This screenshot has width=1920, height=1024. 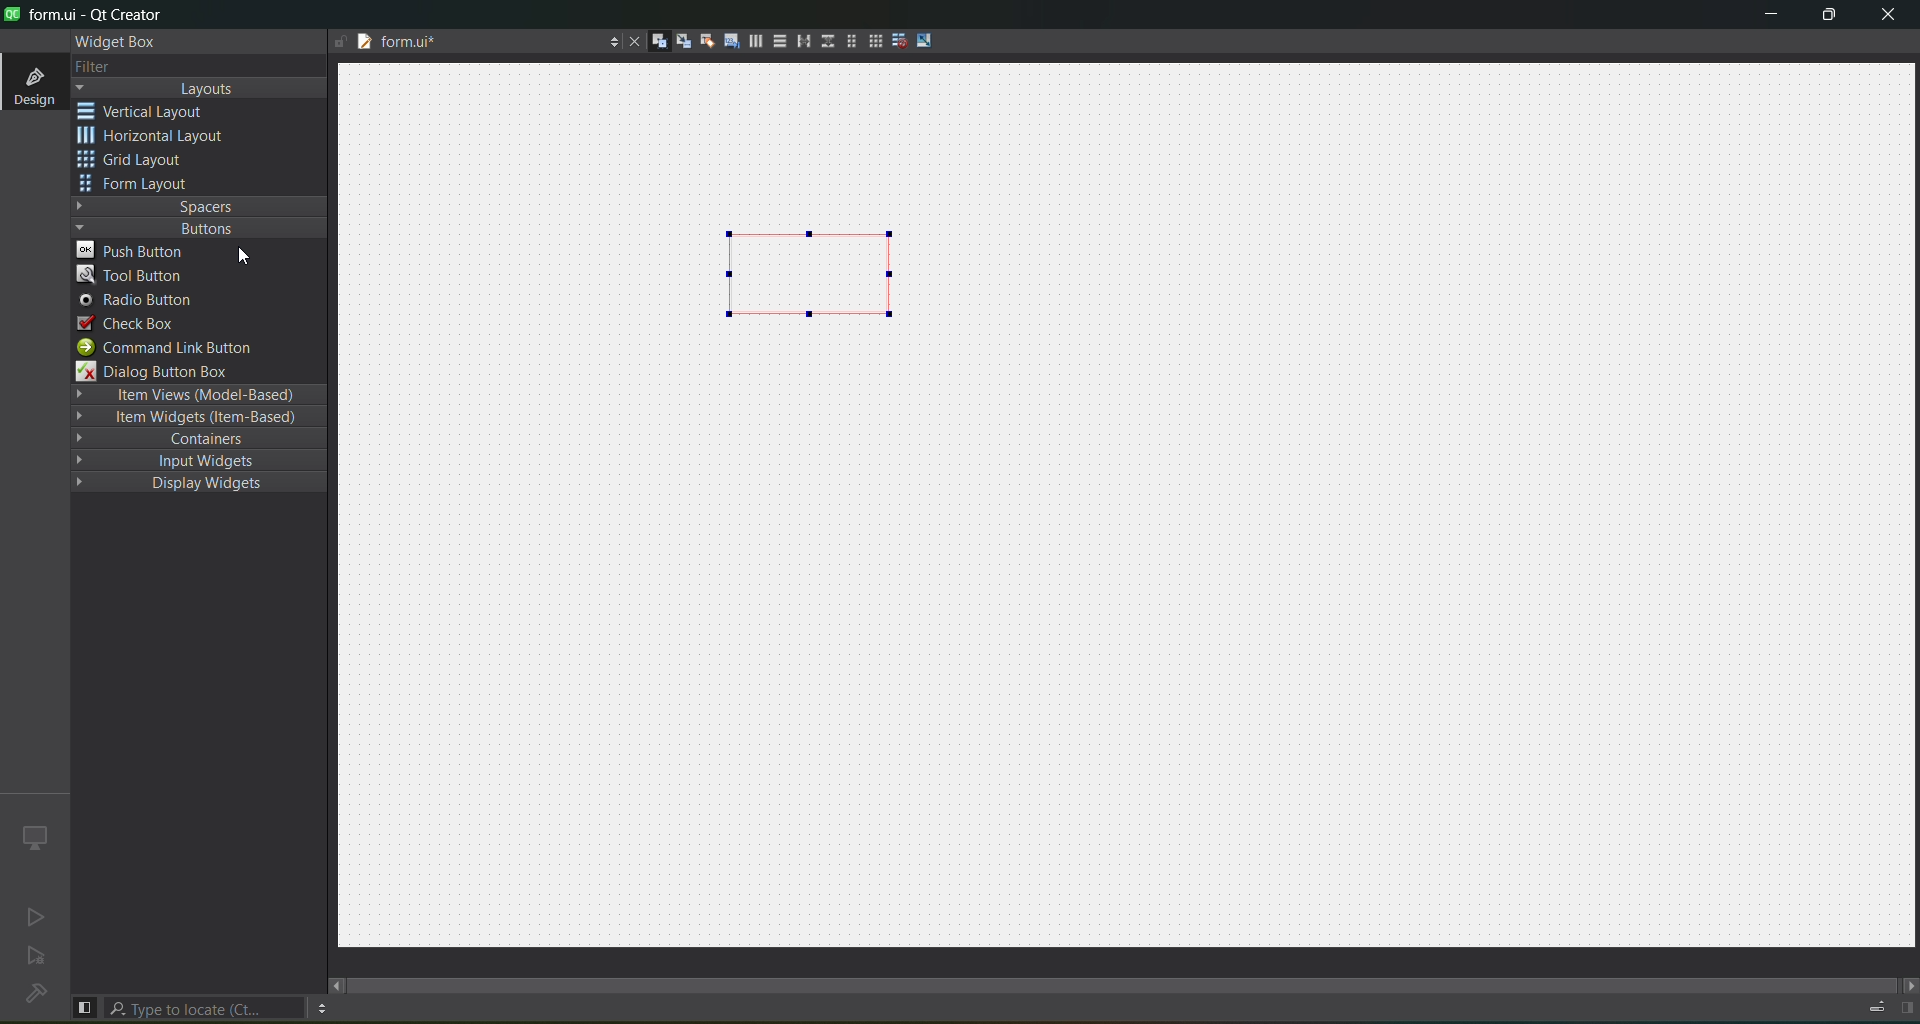 What do you see at coordinates (1764, 17) in the screenshot?
I see `minimize` at bounding box center [1764, 17].